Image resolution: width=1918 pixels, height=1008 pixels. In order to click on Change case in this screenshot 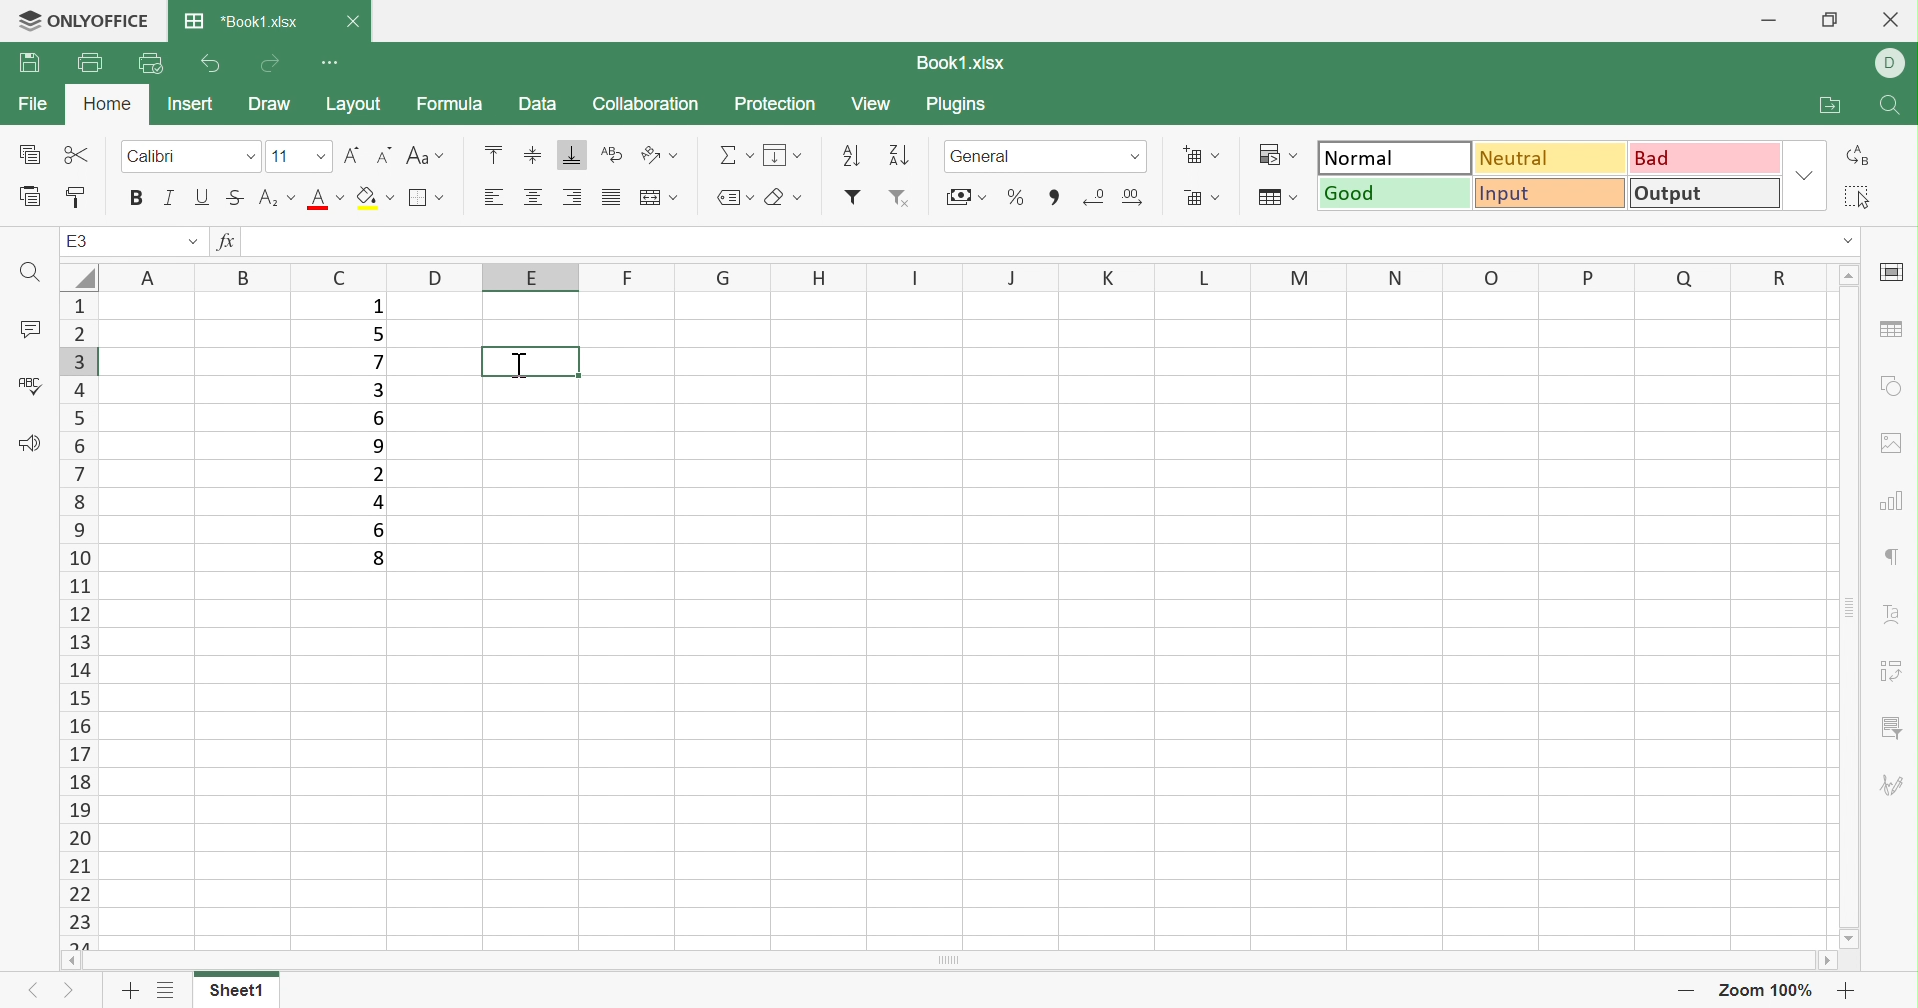, I will do `click(427, 159)`.